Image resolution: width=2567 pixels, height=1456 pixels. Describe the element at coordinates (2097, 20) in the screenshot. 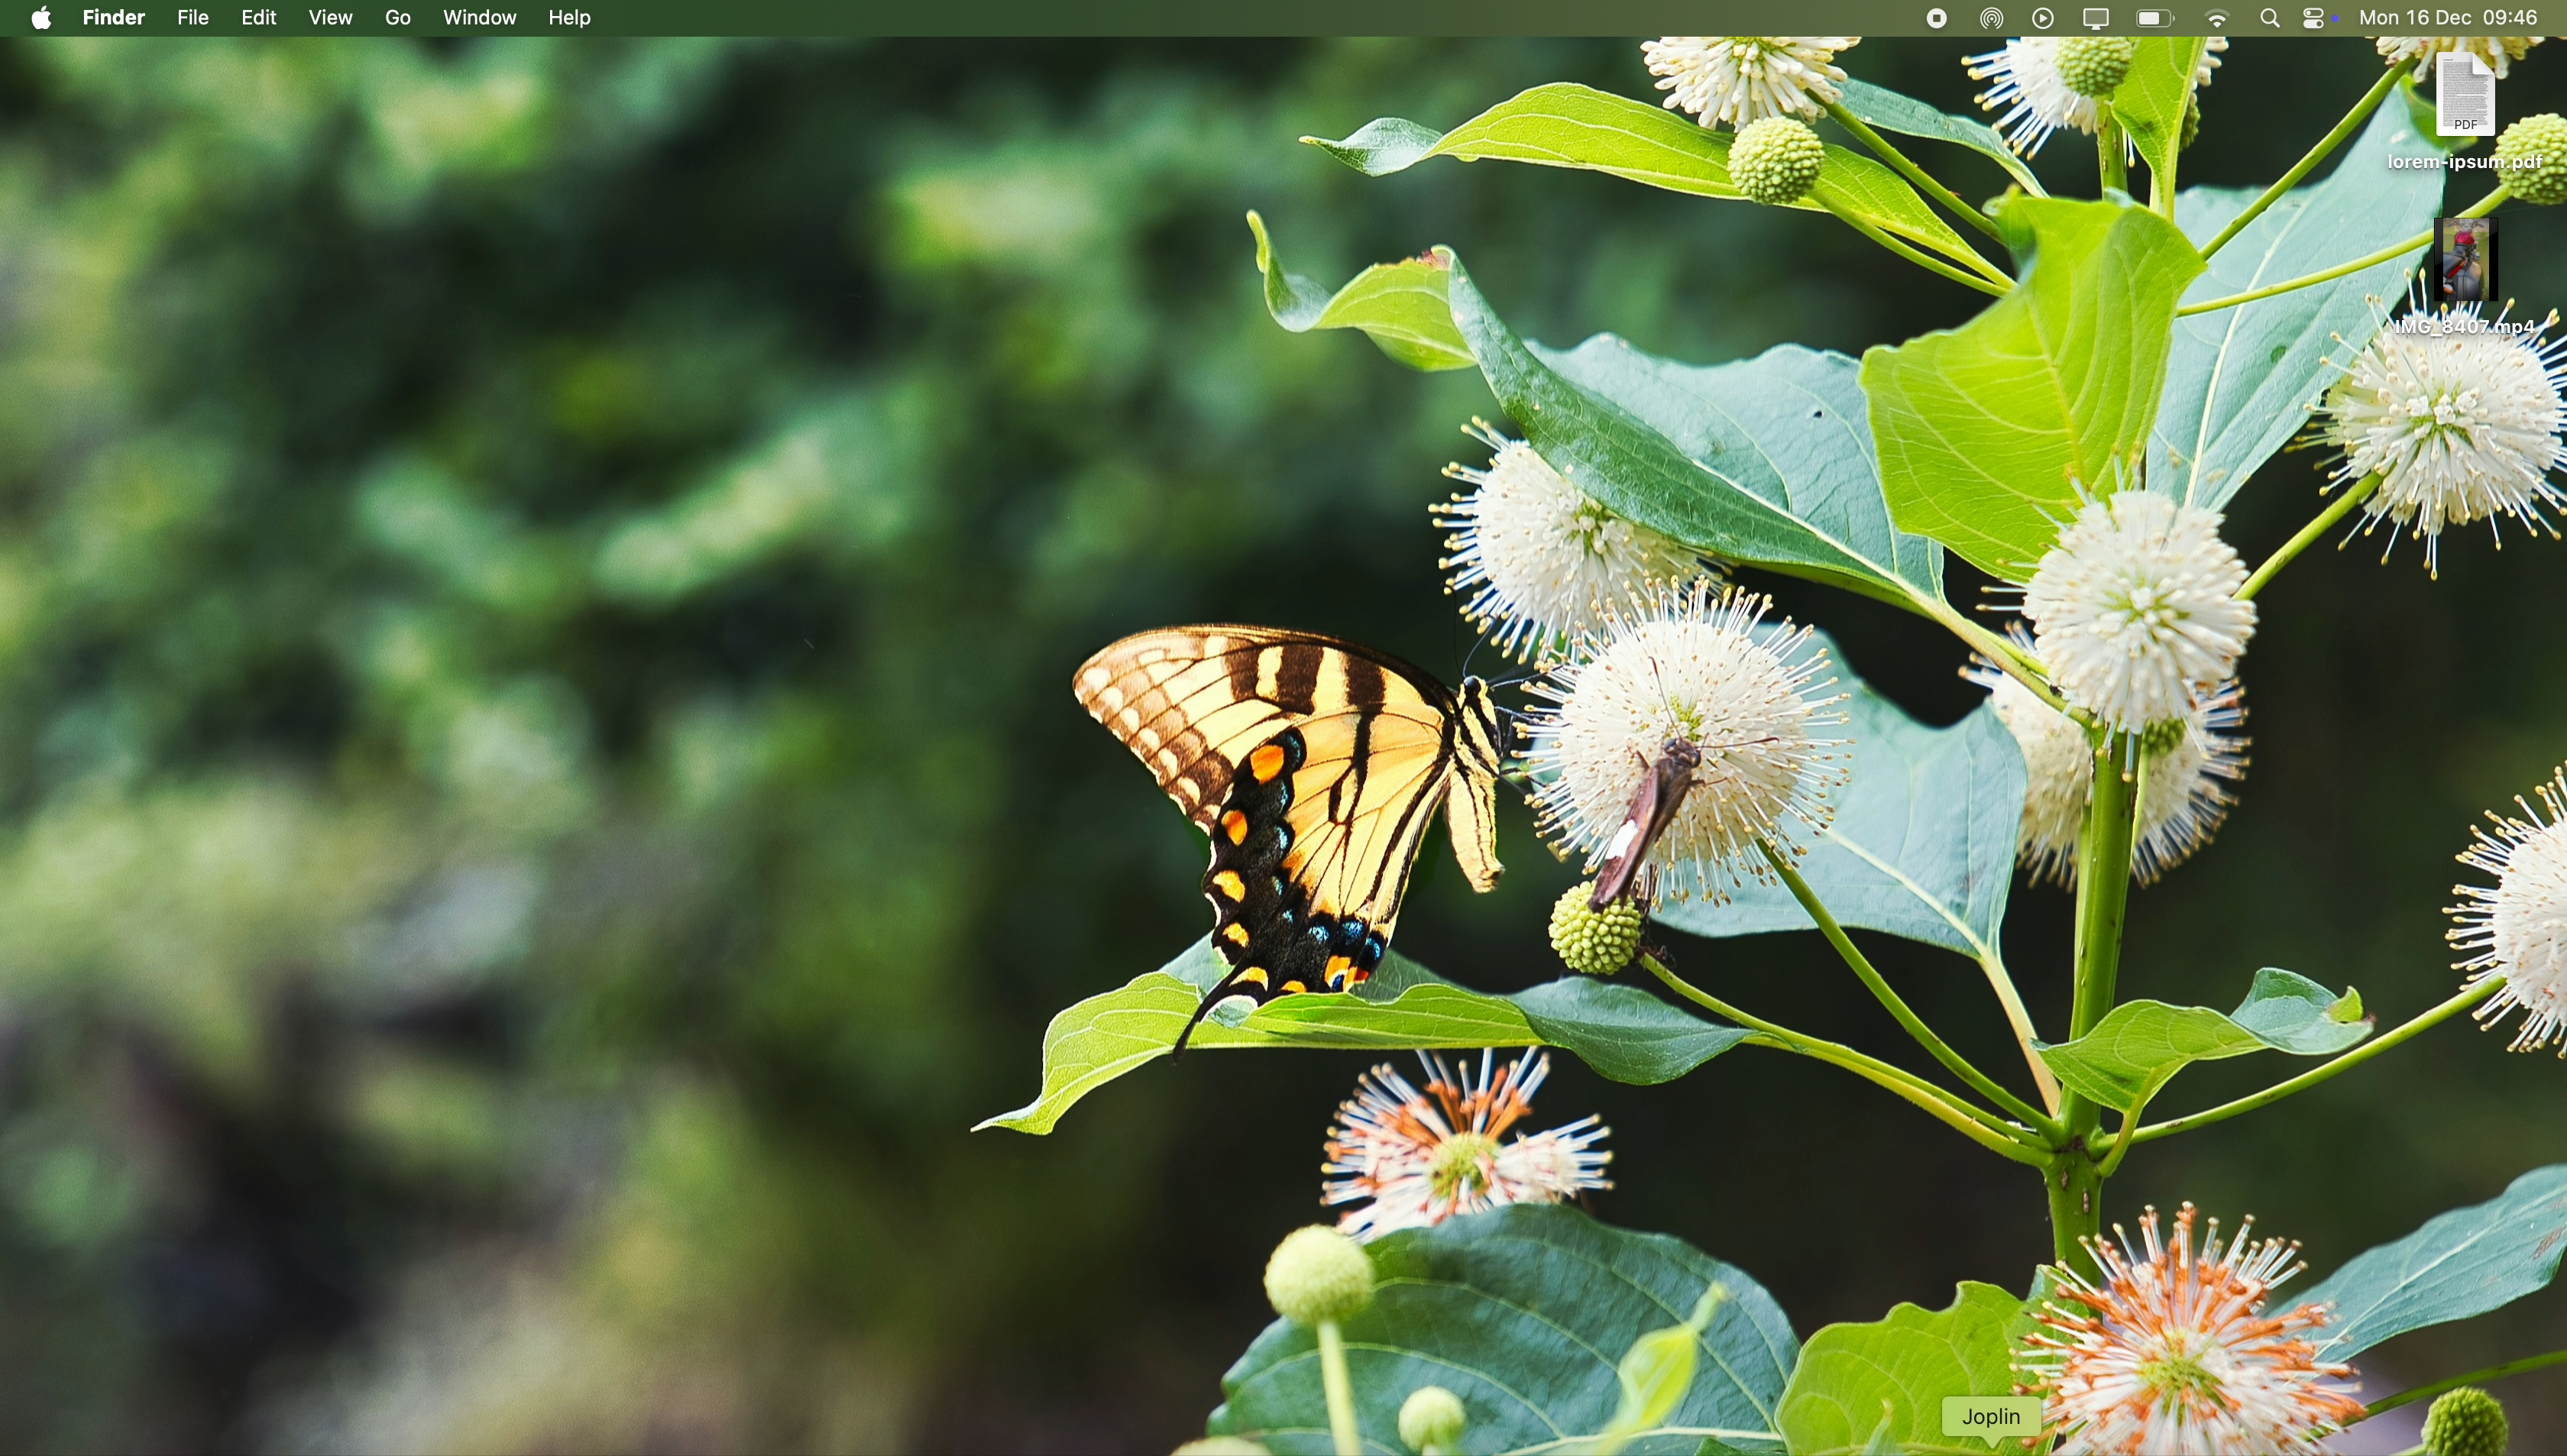

I see `screen` at that location.